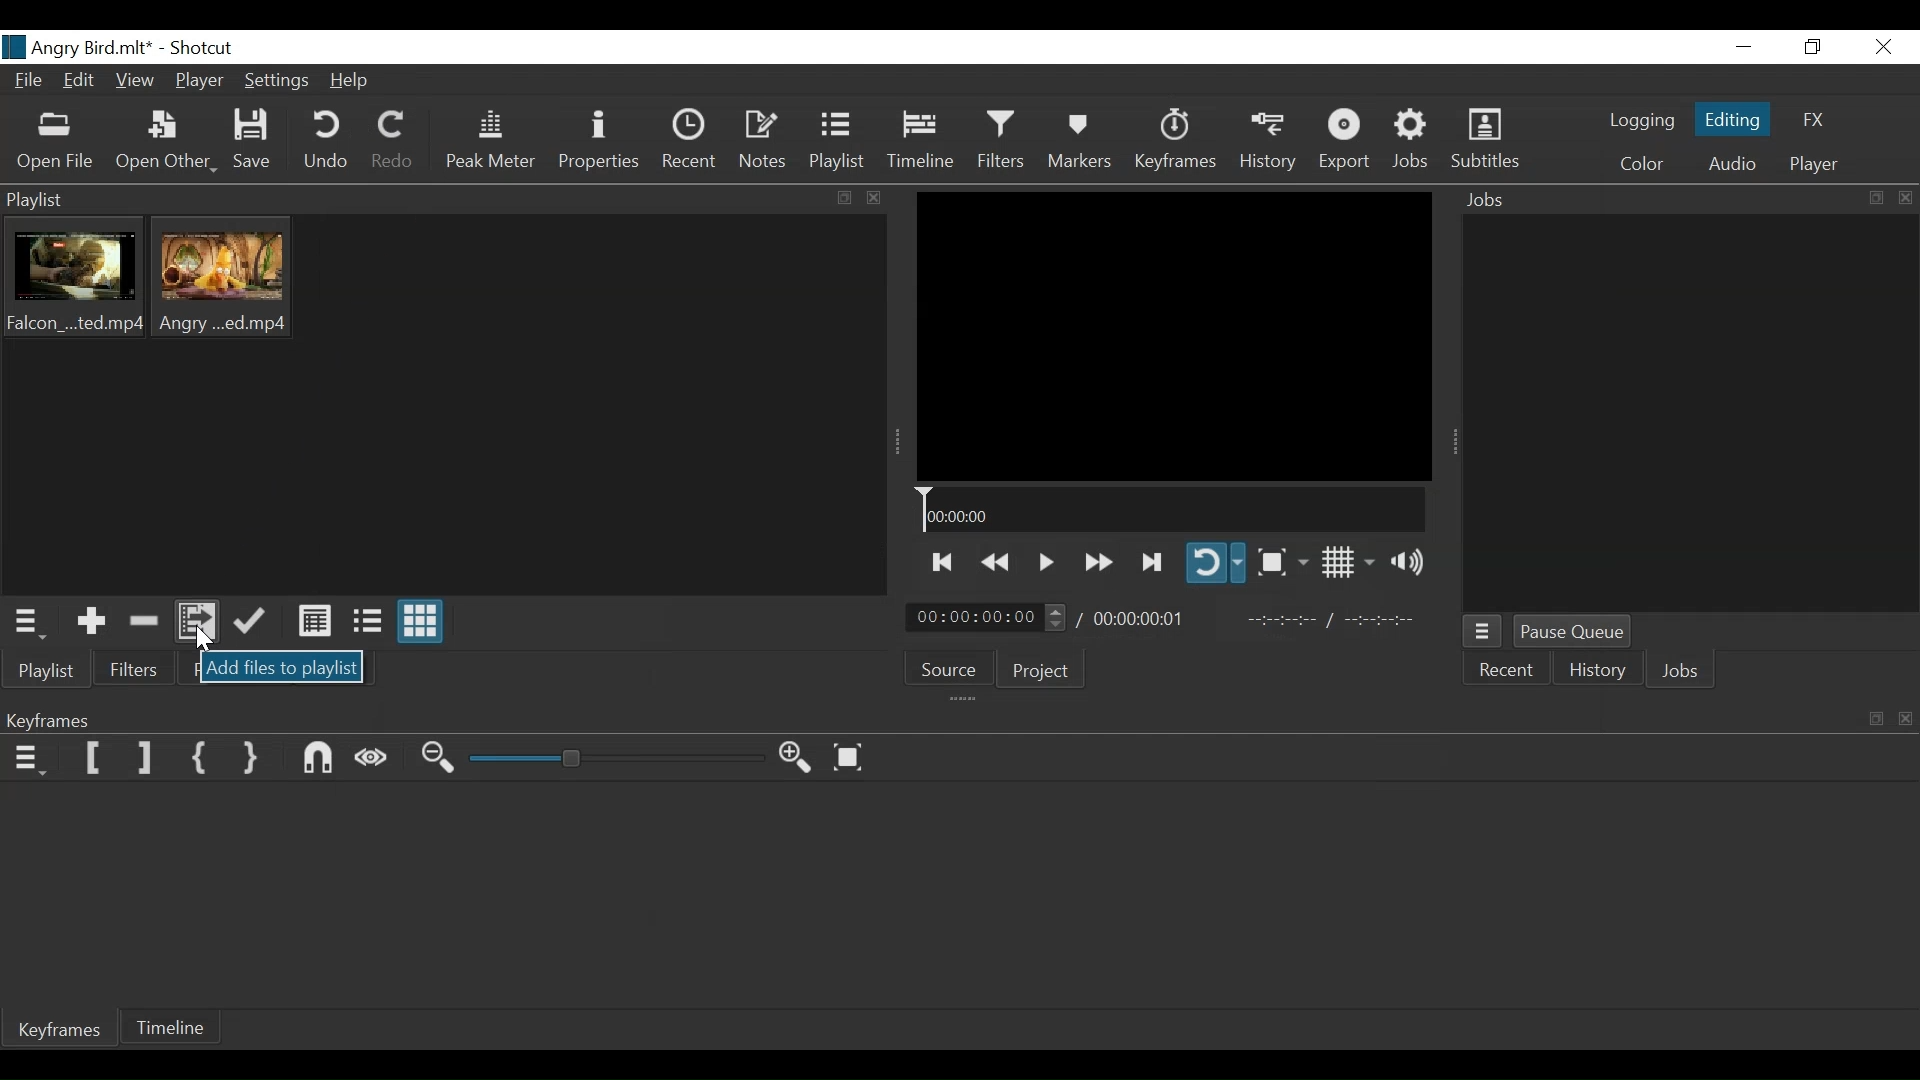  I want to click on Jobs Panel, so click(1689, 415).